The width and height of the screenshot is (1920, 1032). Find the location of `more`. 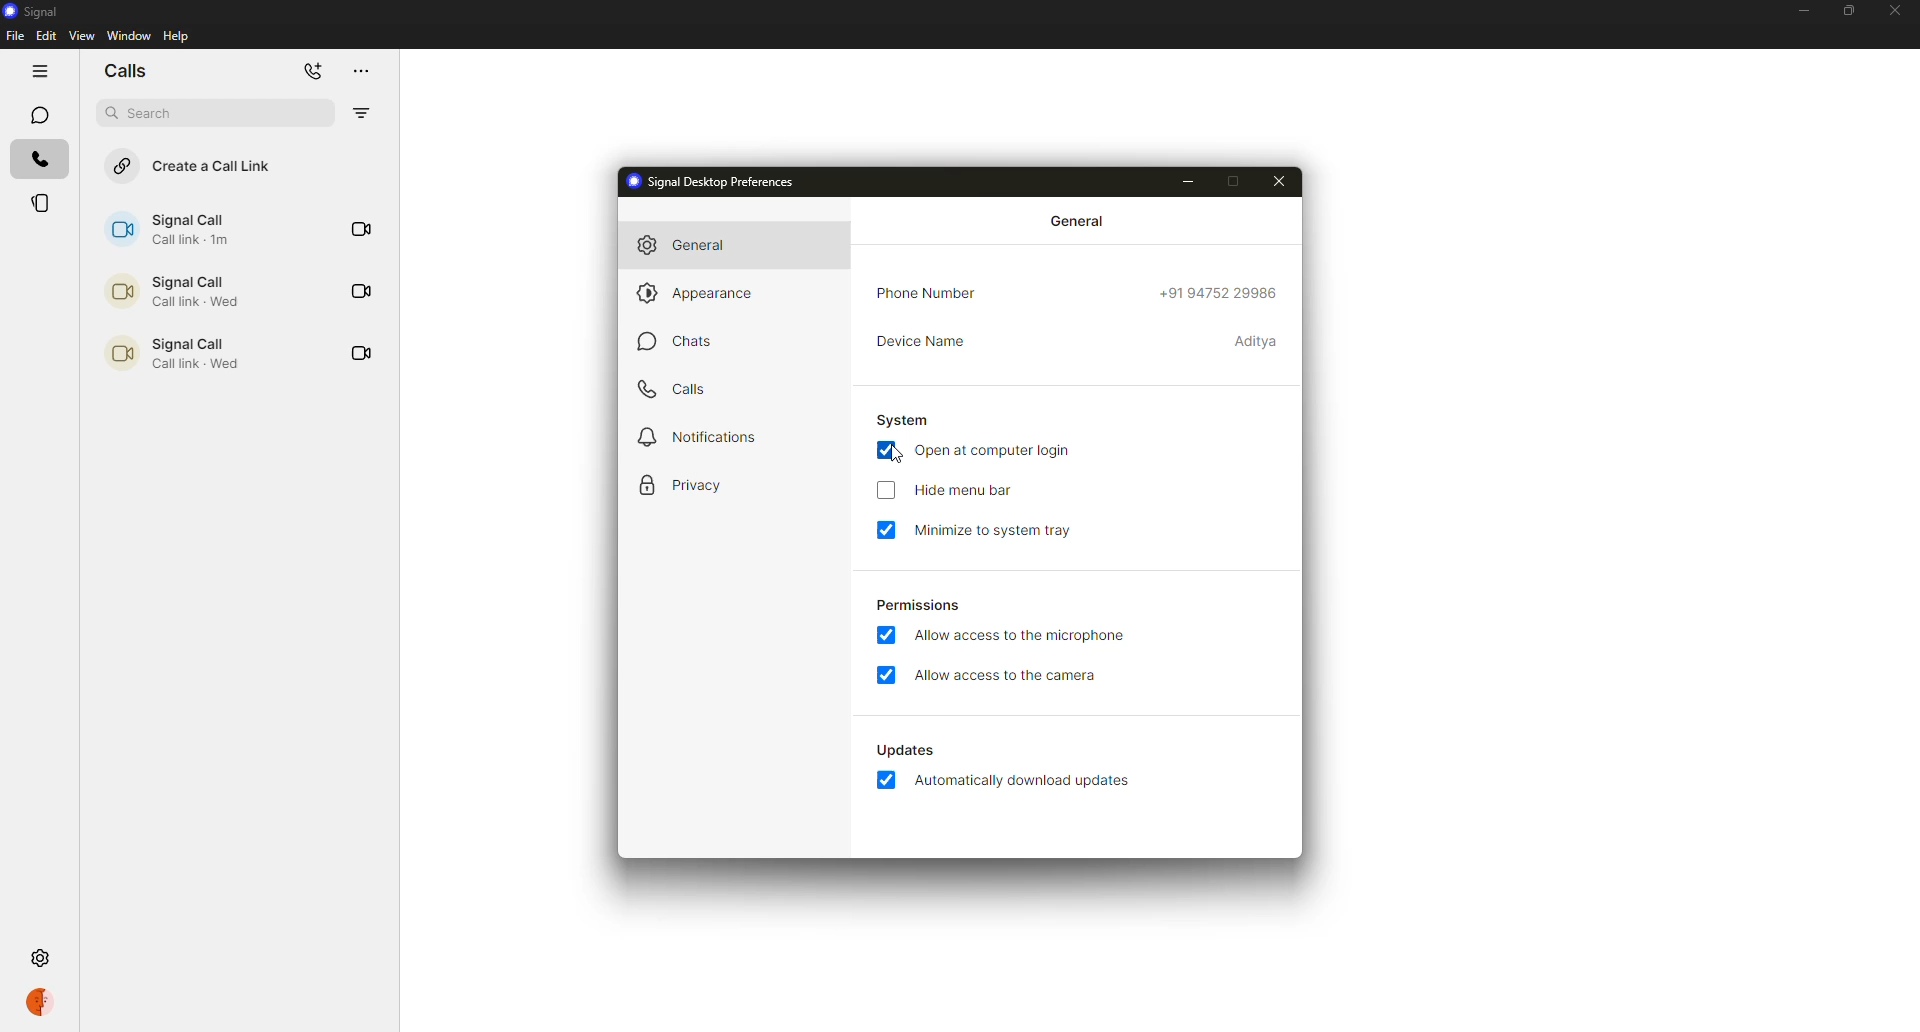

more is located at coordinates (358, 70).